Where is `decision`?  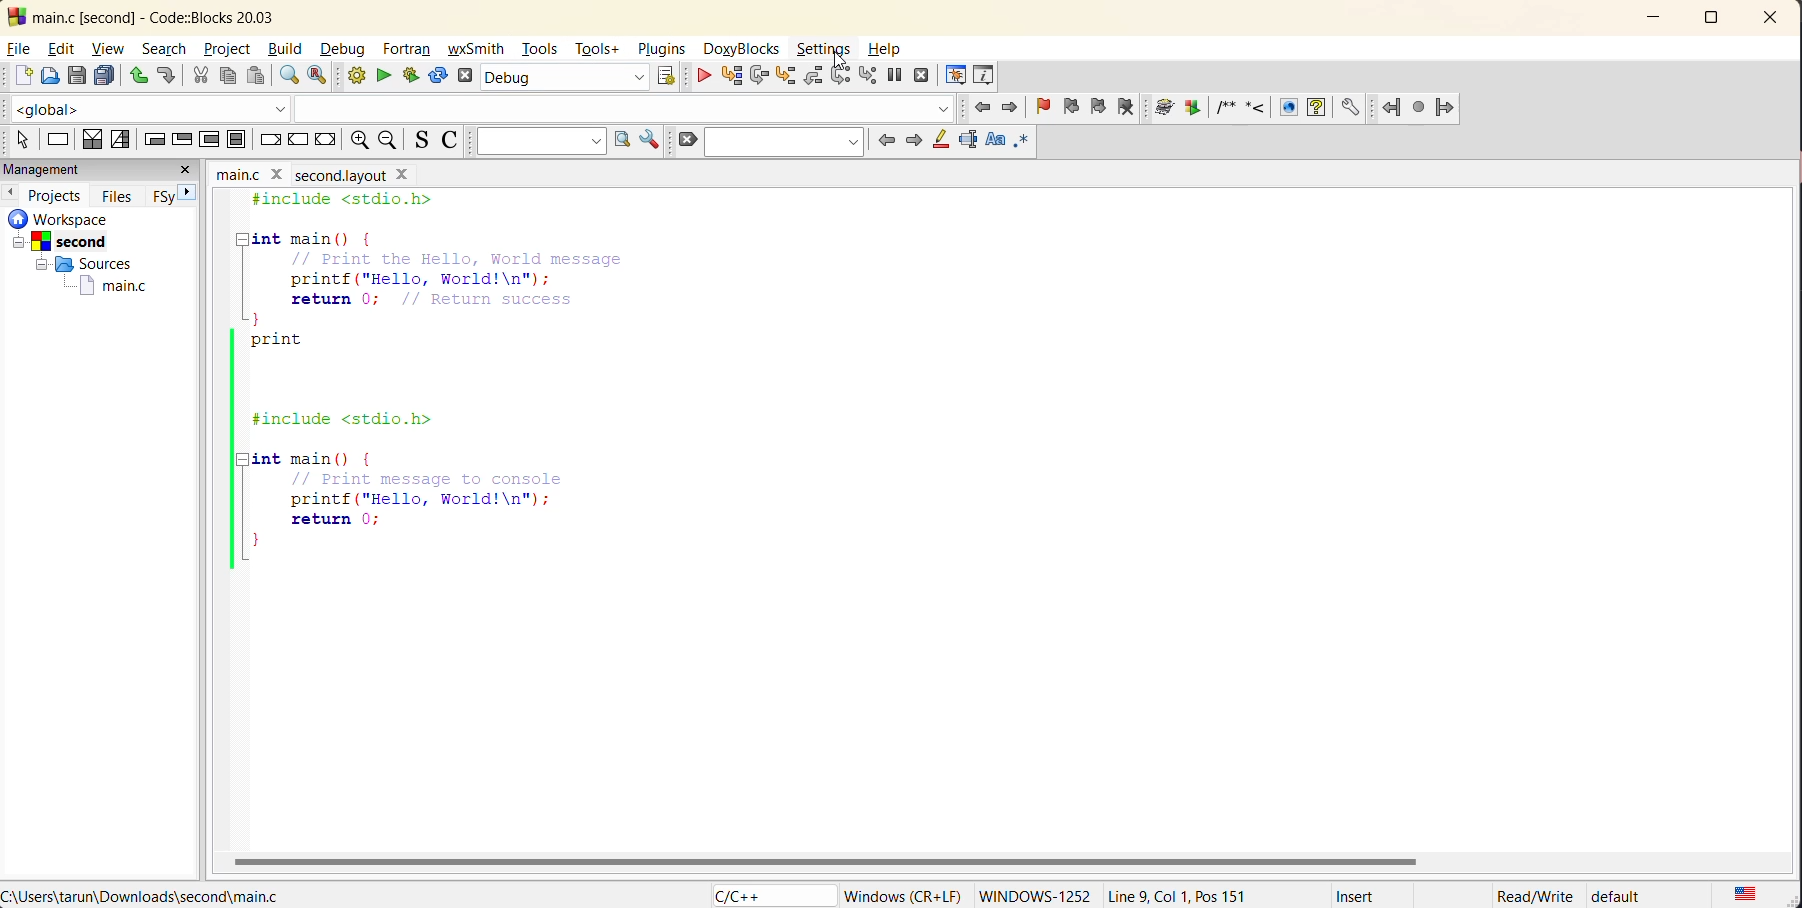 decision is located at coordinates (92, 140).